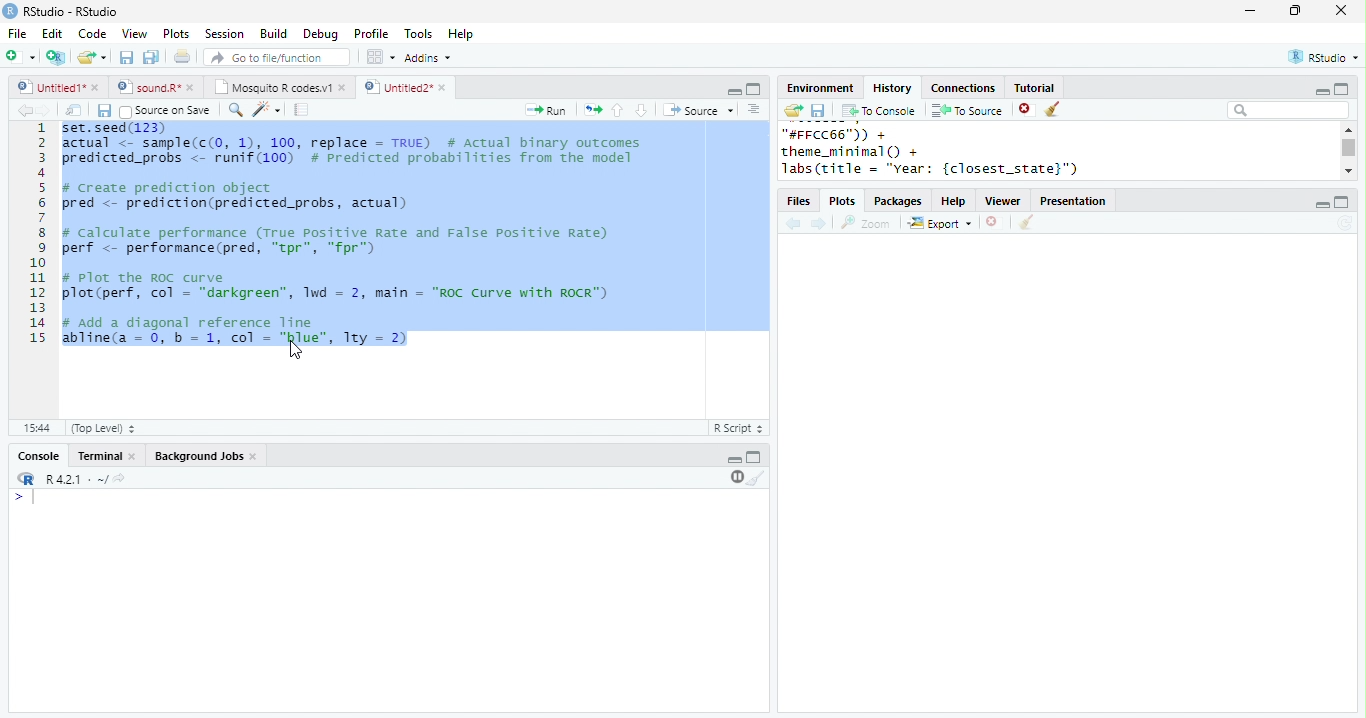 The width and height of the screenshot is (1366, 718). Describe the element at coordinates (256, 457) in the screenshot. I see `close` at that location.